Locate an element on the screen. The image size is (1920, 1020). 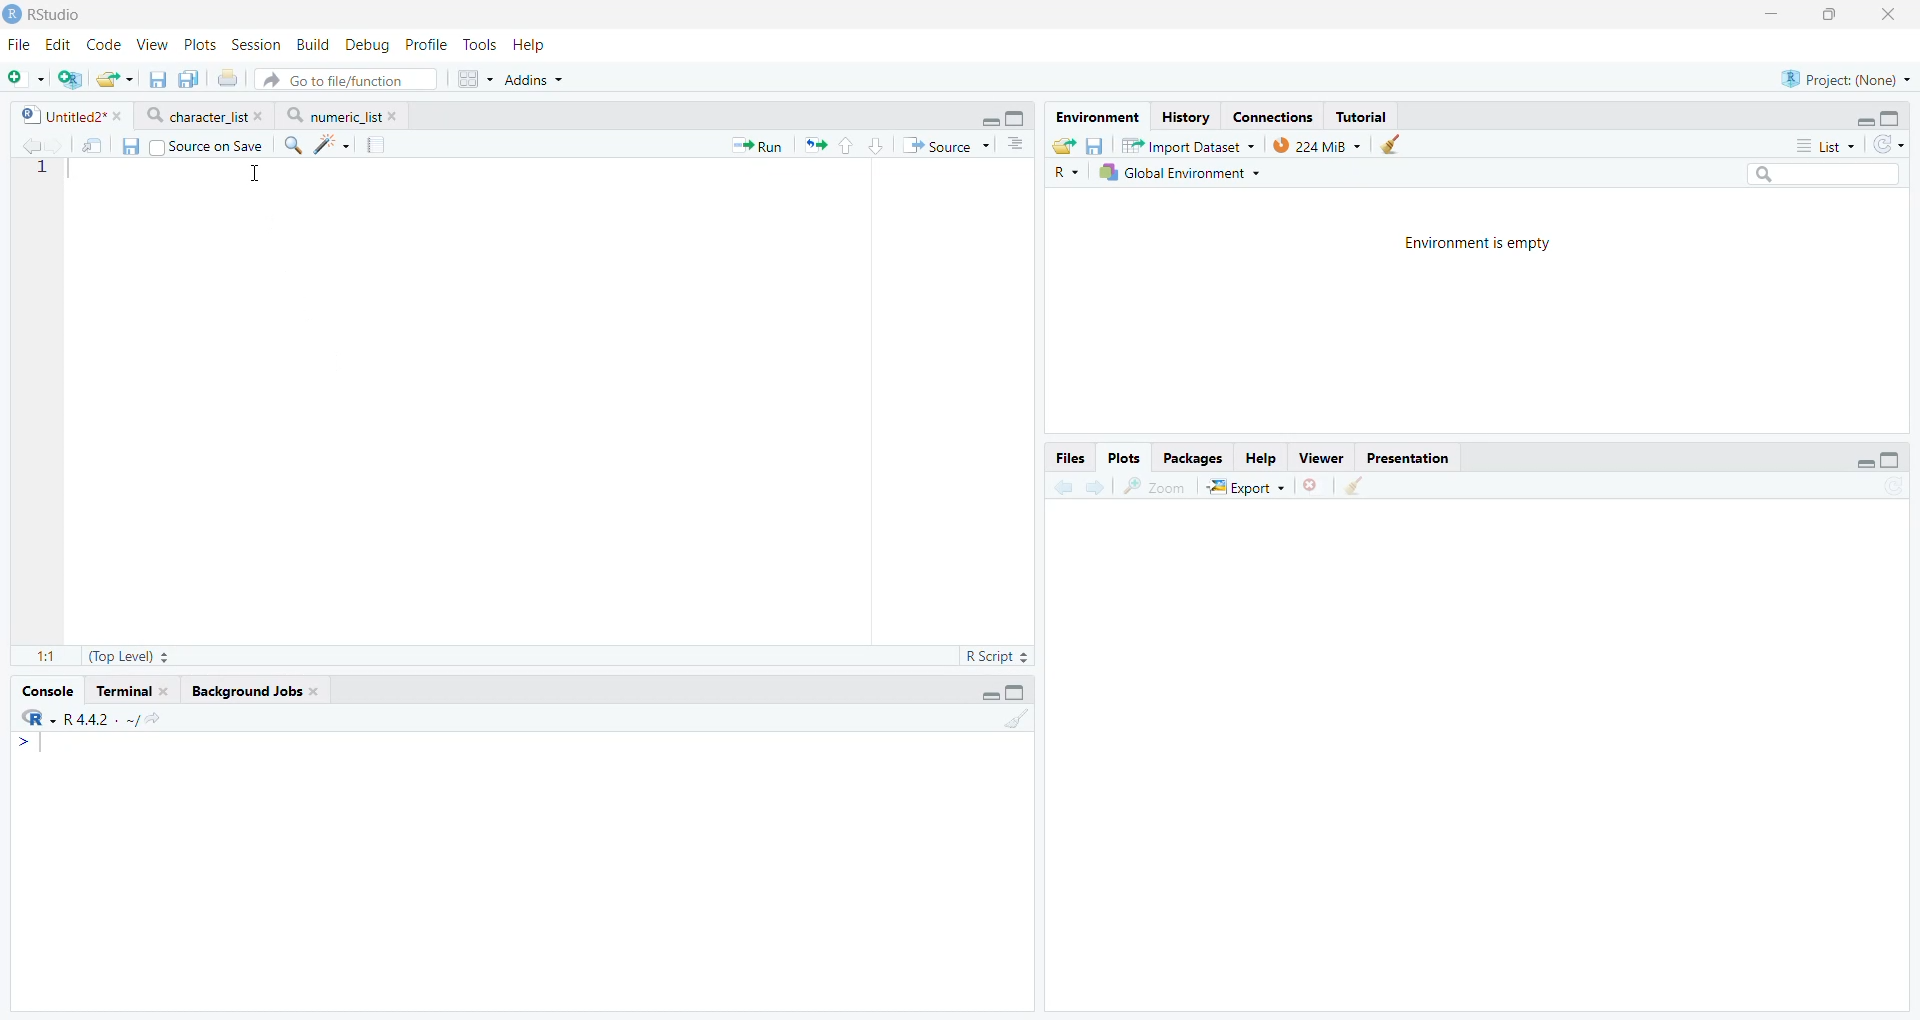
View is located at coordinates (155, 42).